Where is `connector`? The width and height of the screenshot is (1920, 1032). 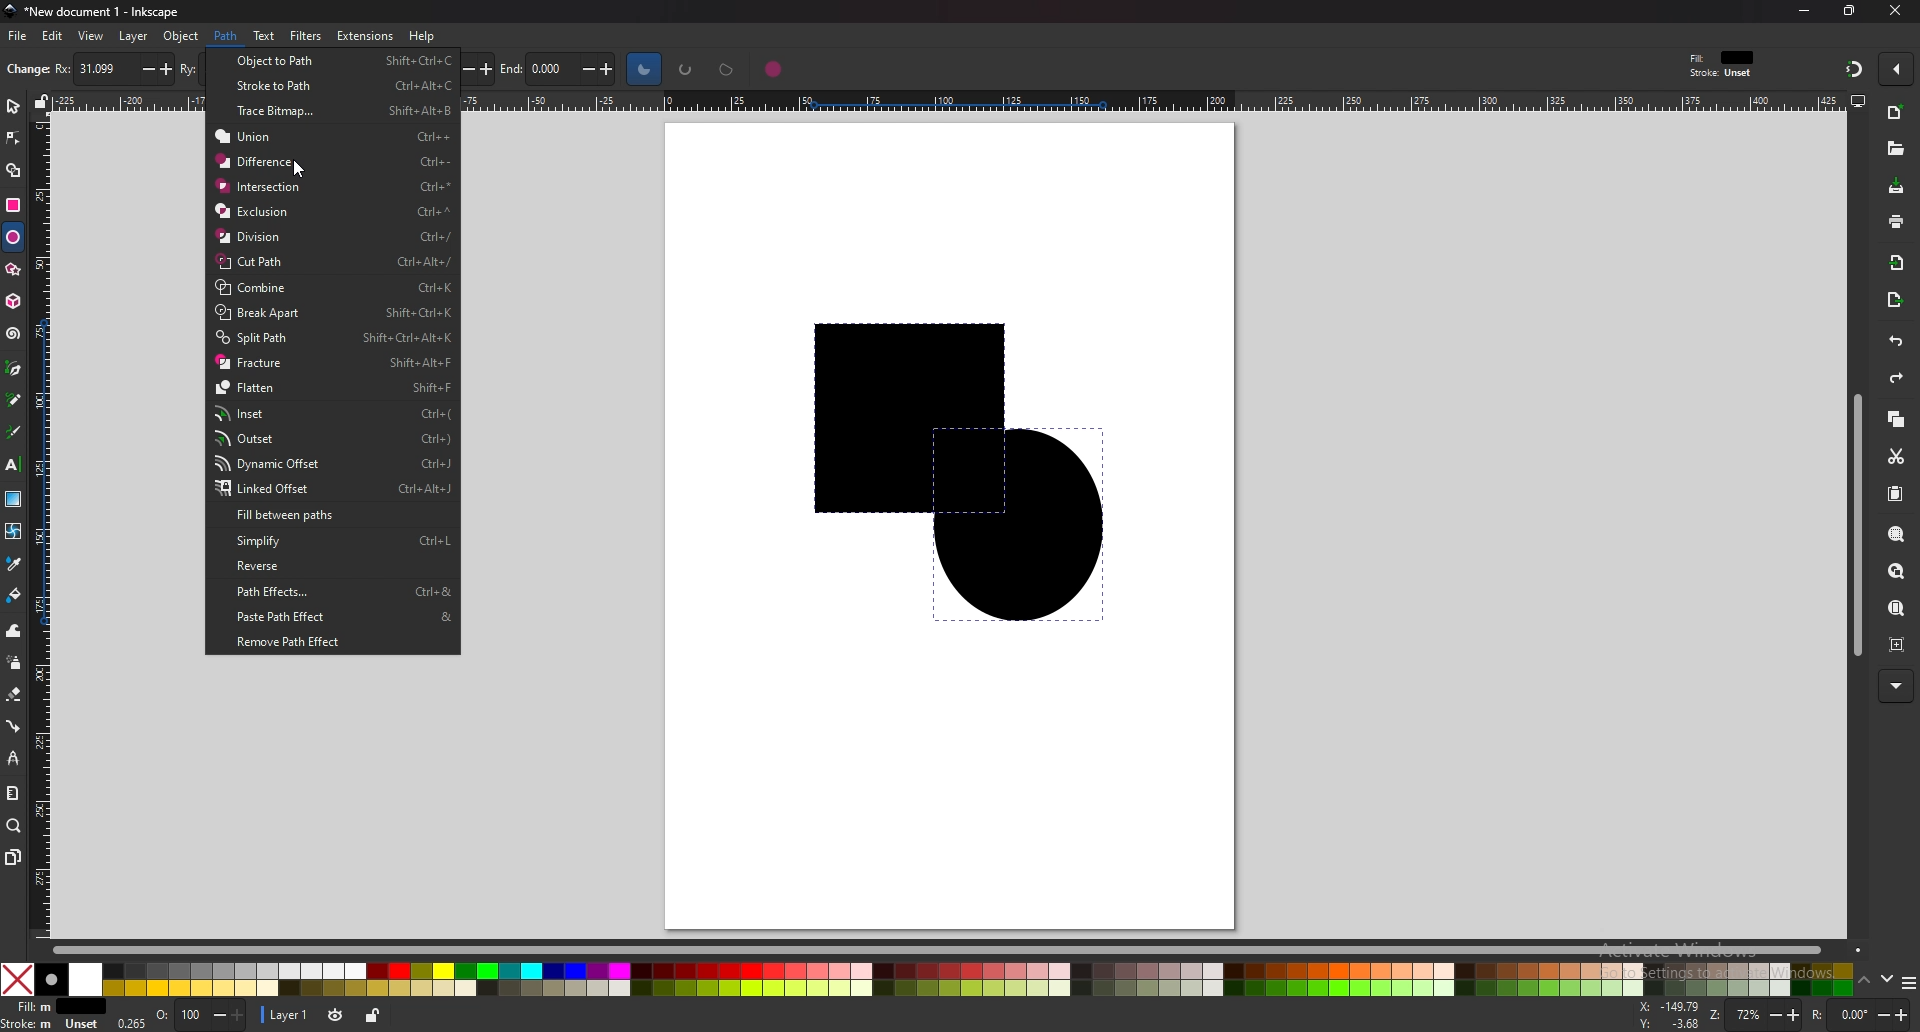
connector is located at coordinates (15, 725).